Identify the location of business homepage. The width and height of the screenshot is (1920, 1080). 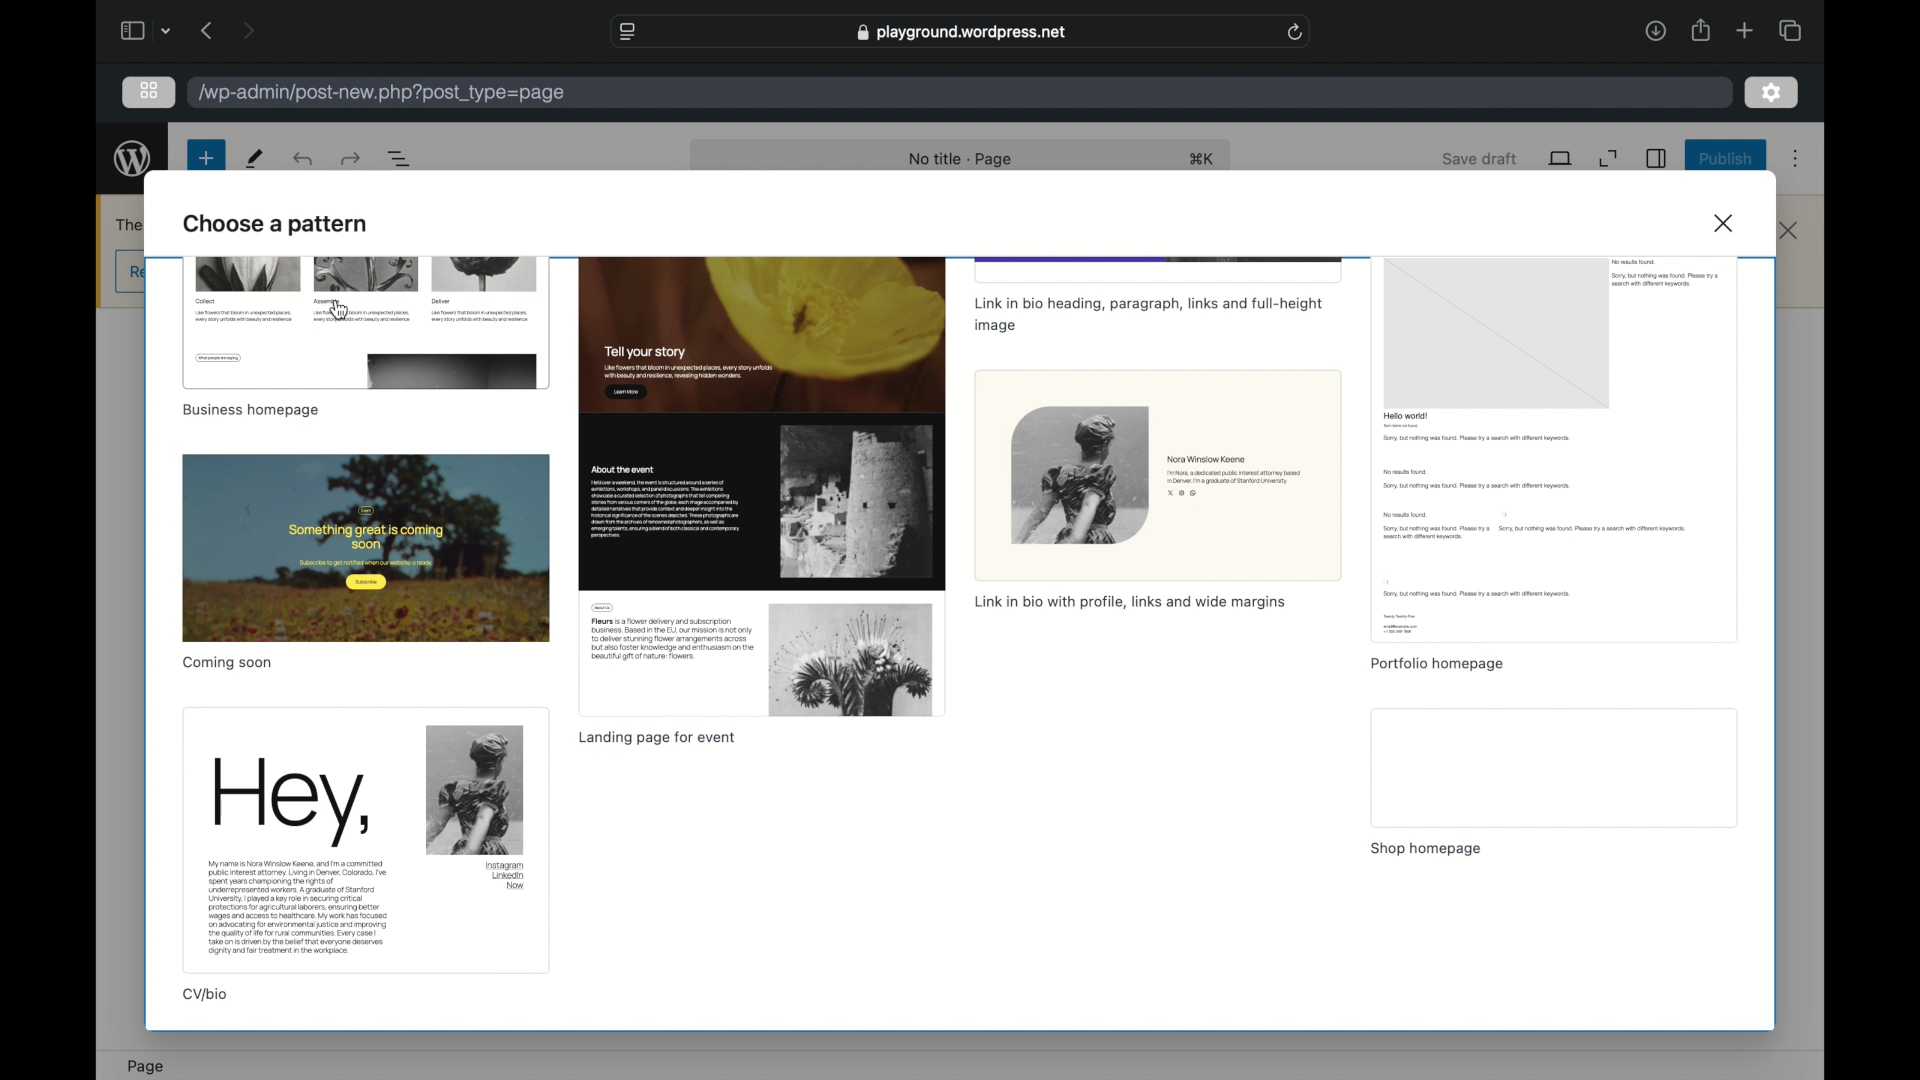
(250, 412).